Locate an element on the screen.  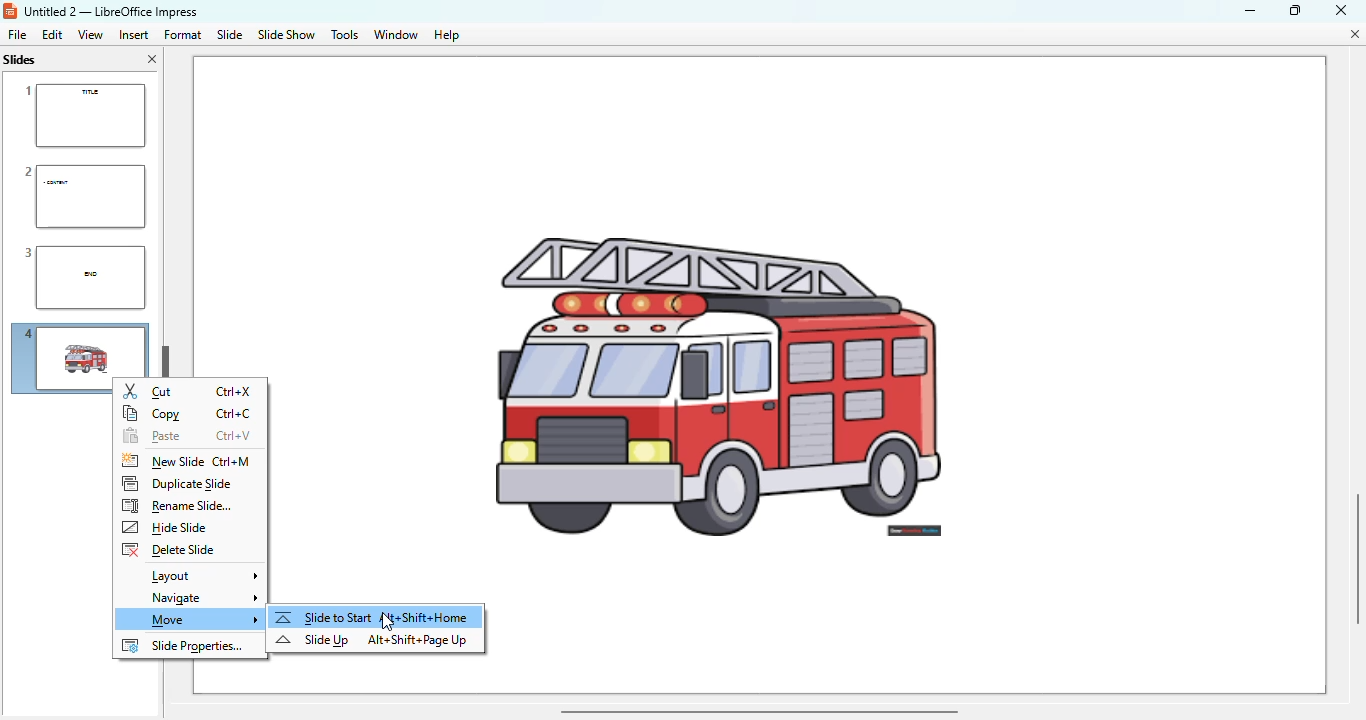
duplicate slide is located at coordinates (178, 483).